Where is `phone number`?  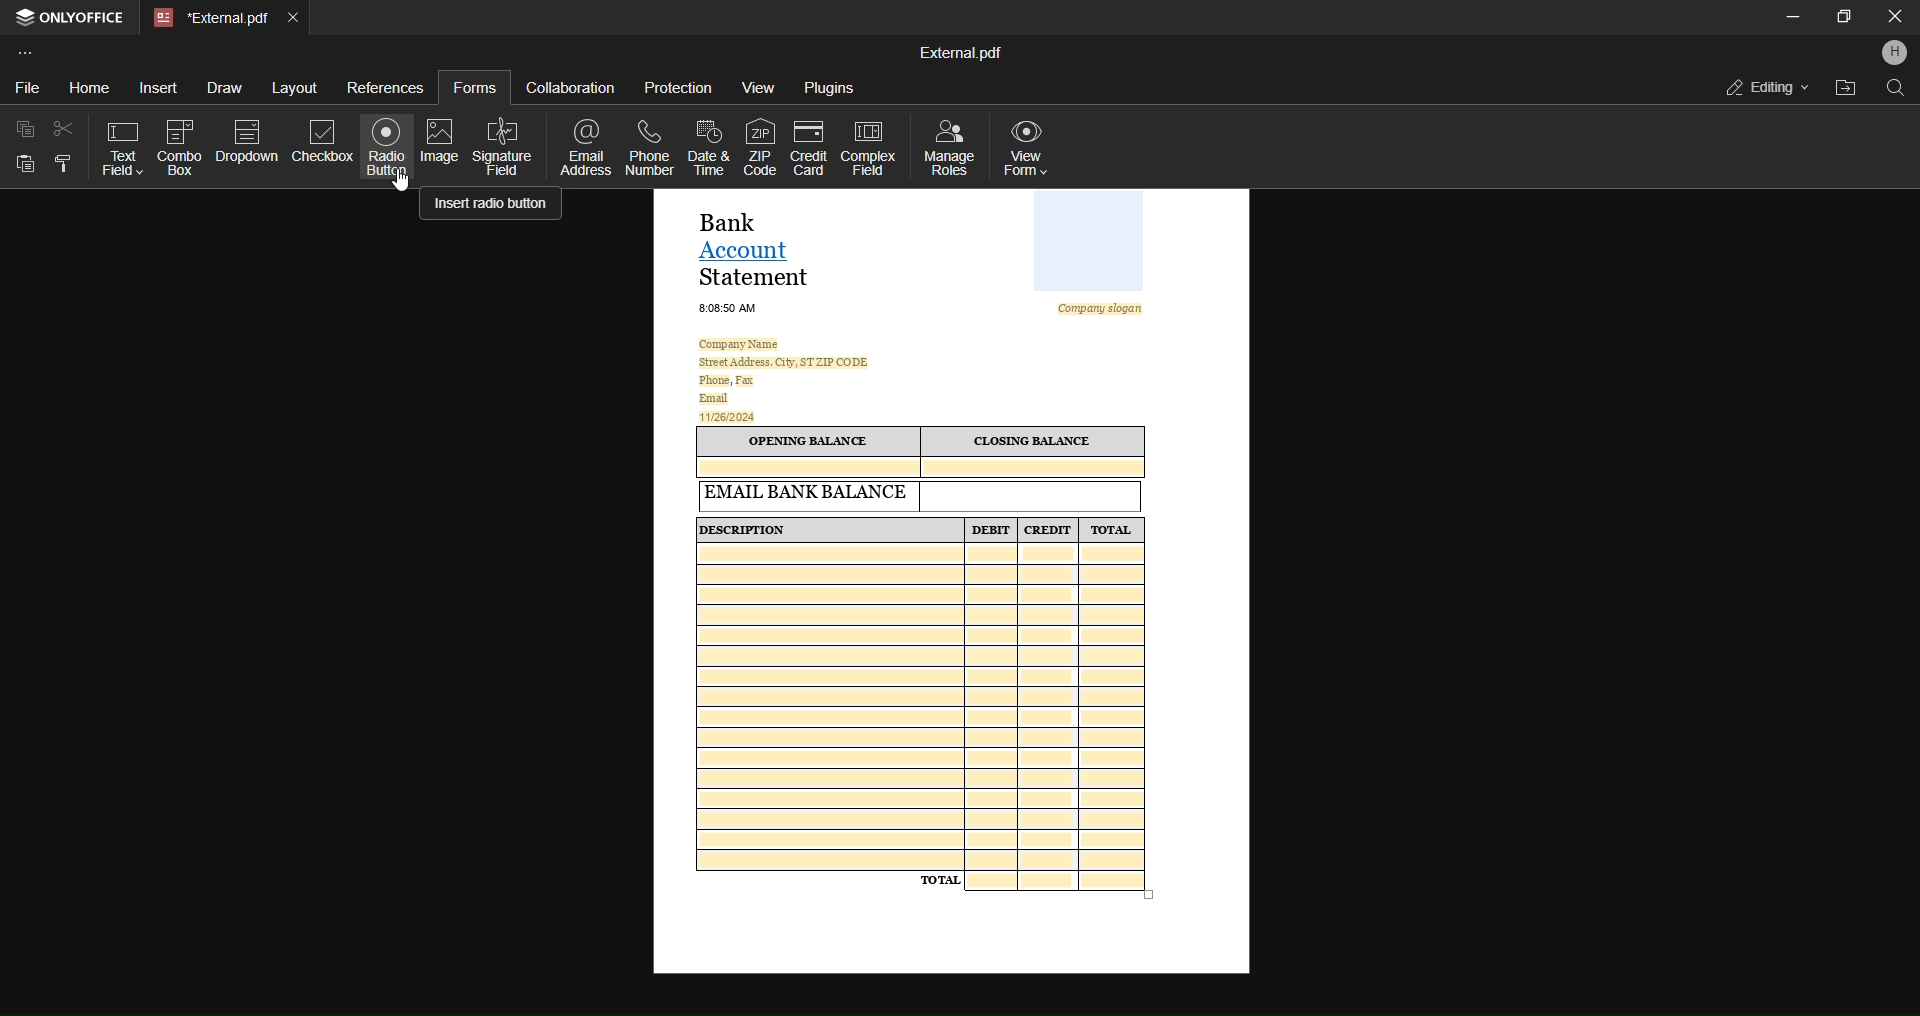 phone number is located at coordinates (649, 146).